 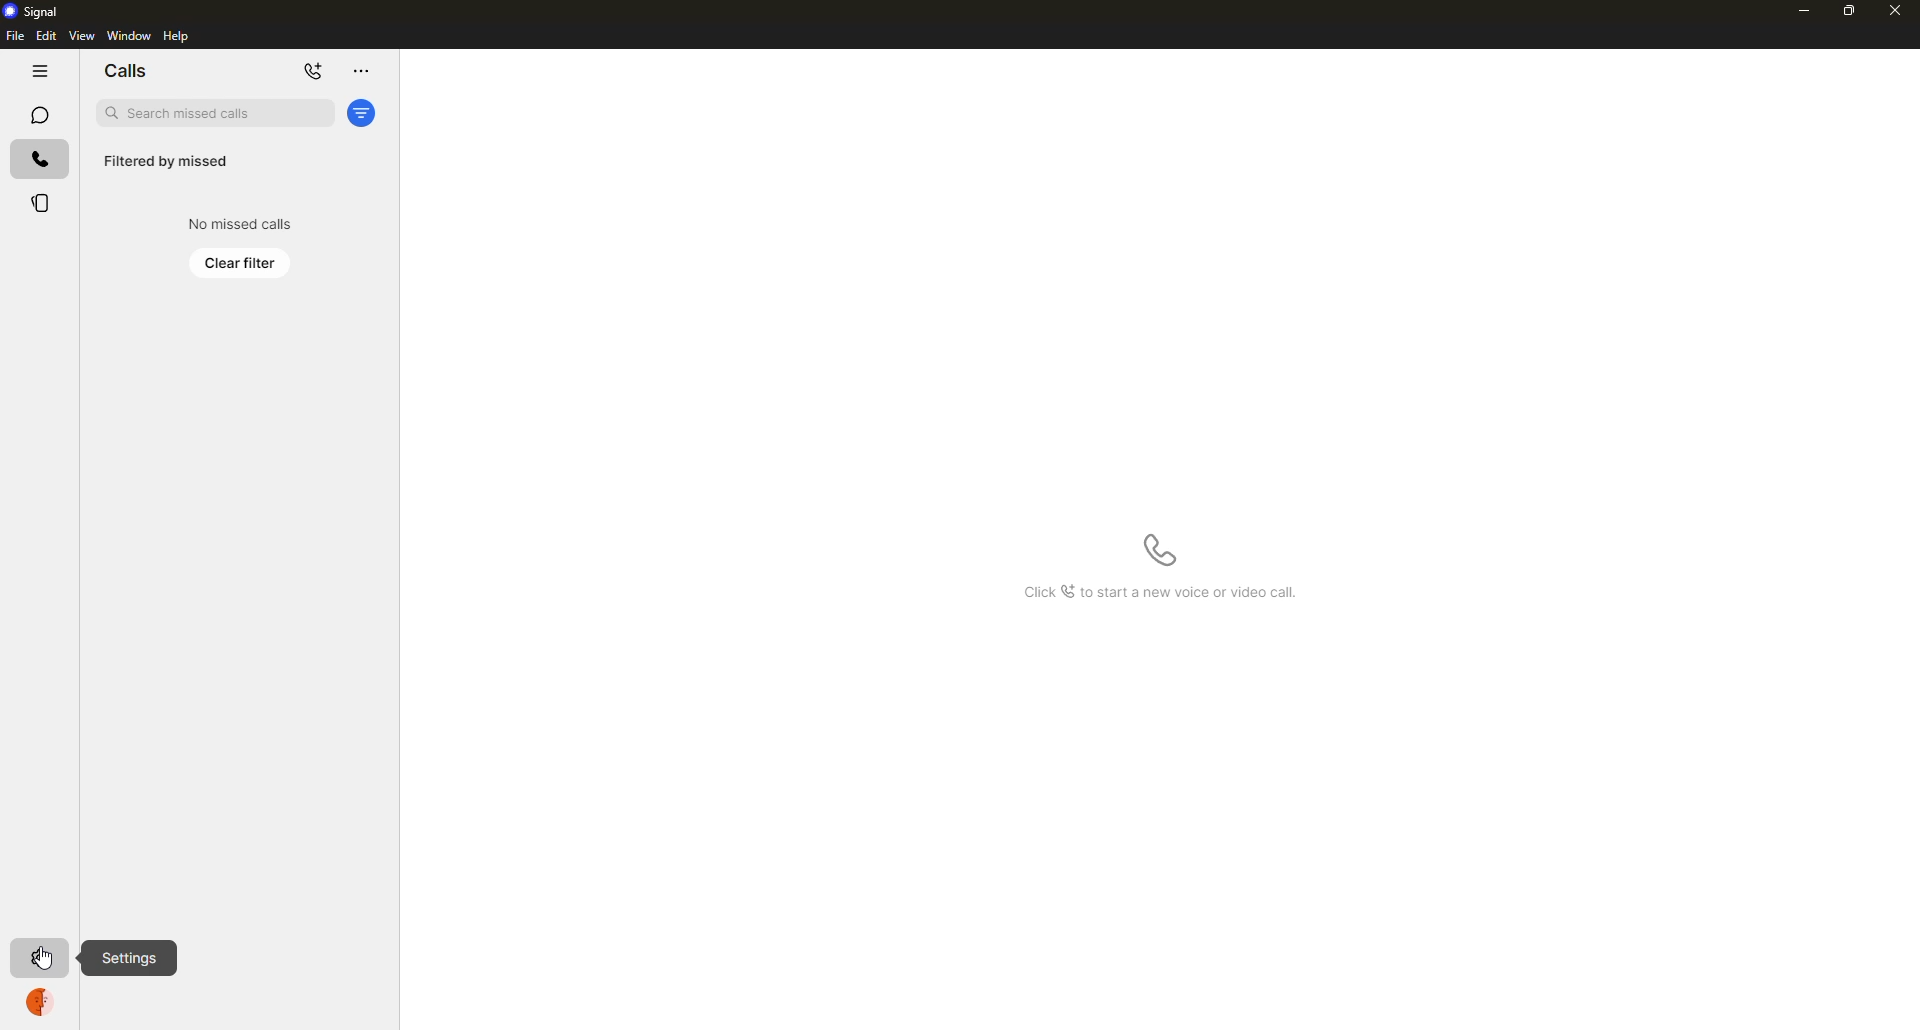 What do you see at coordinates (164, 162) in the screenshot?
I see `filter by missed` at bounding box center [164, 162].